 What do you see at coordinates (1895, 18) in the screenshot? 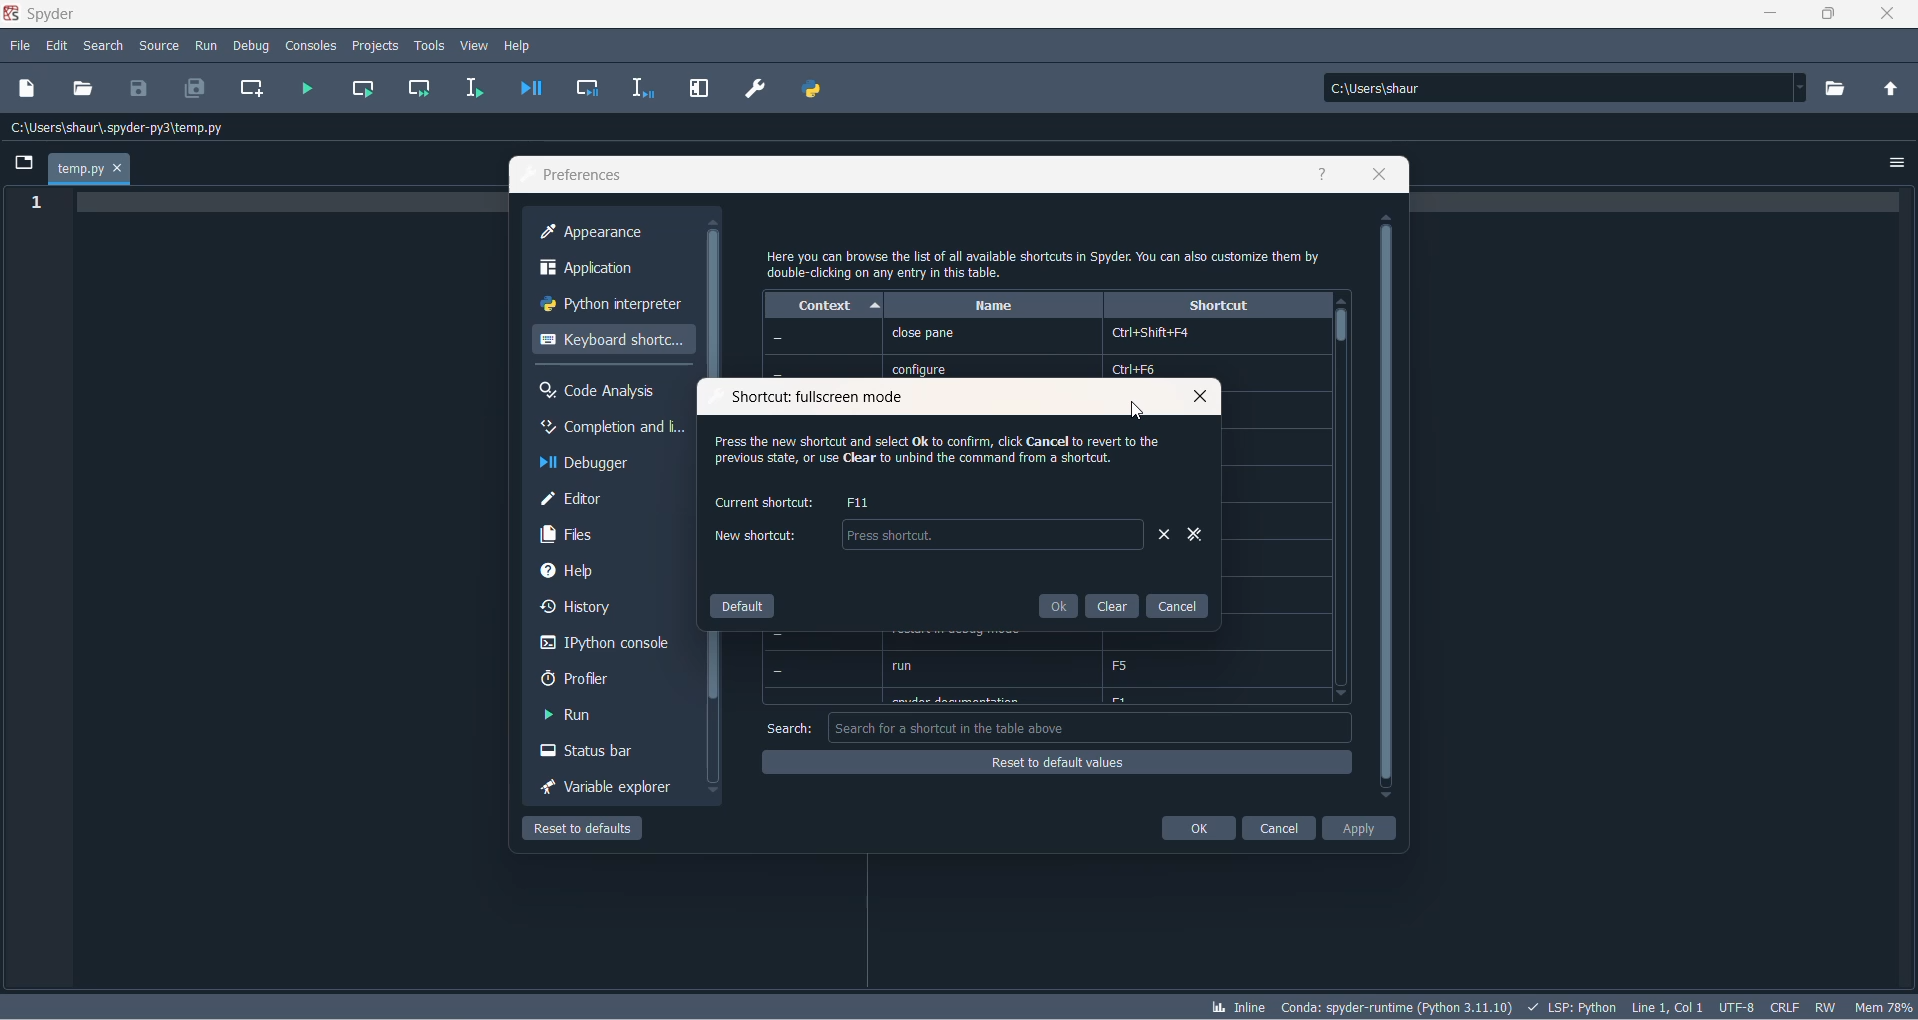
I see `close` at bounding box center [1895, 18].